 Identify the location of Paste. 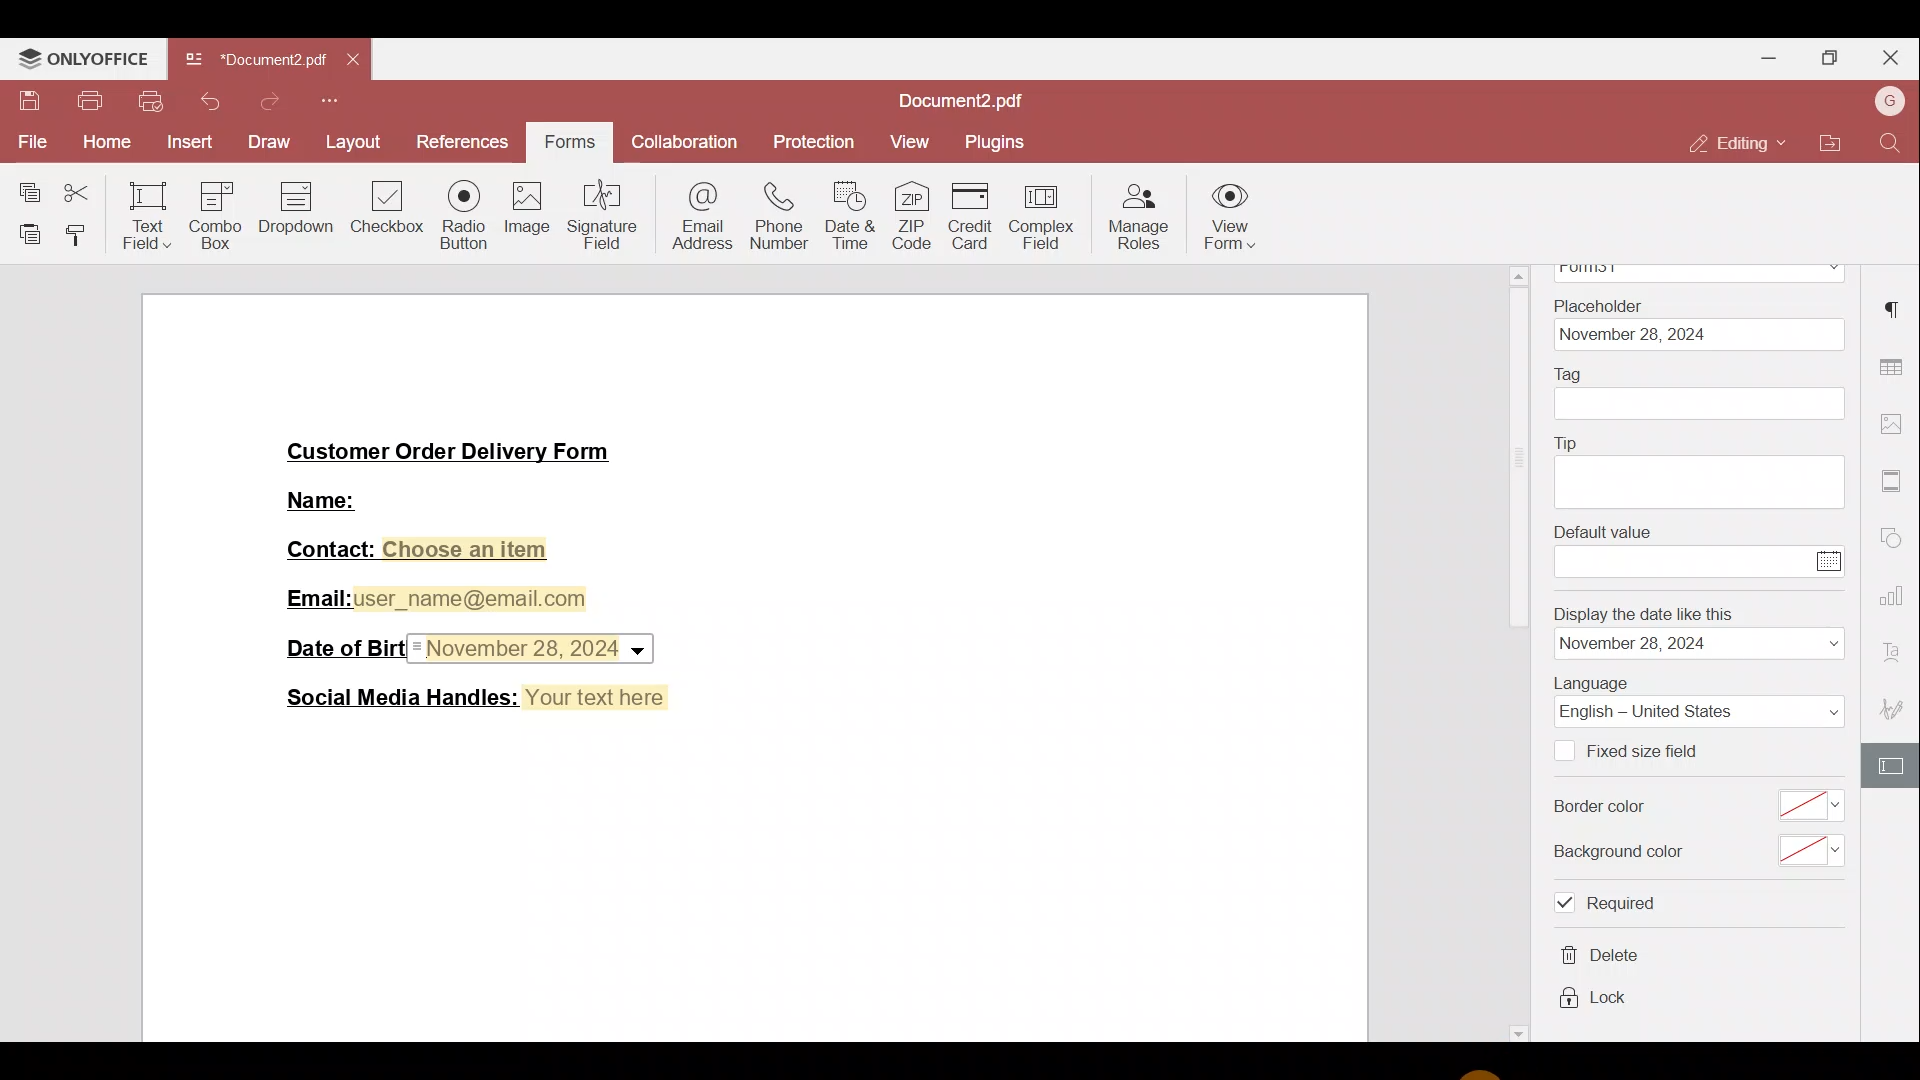
(24, 229).